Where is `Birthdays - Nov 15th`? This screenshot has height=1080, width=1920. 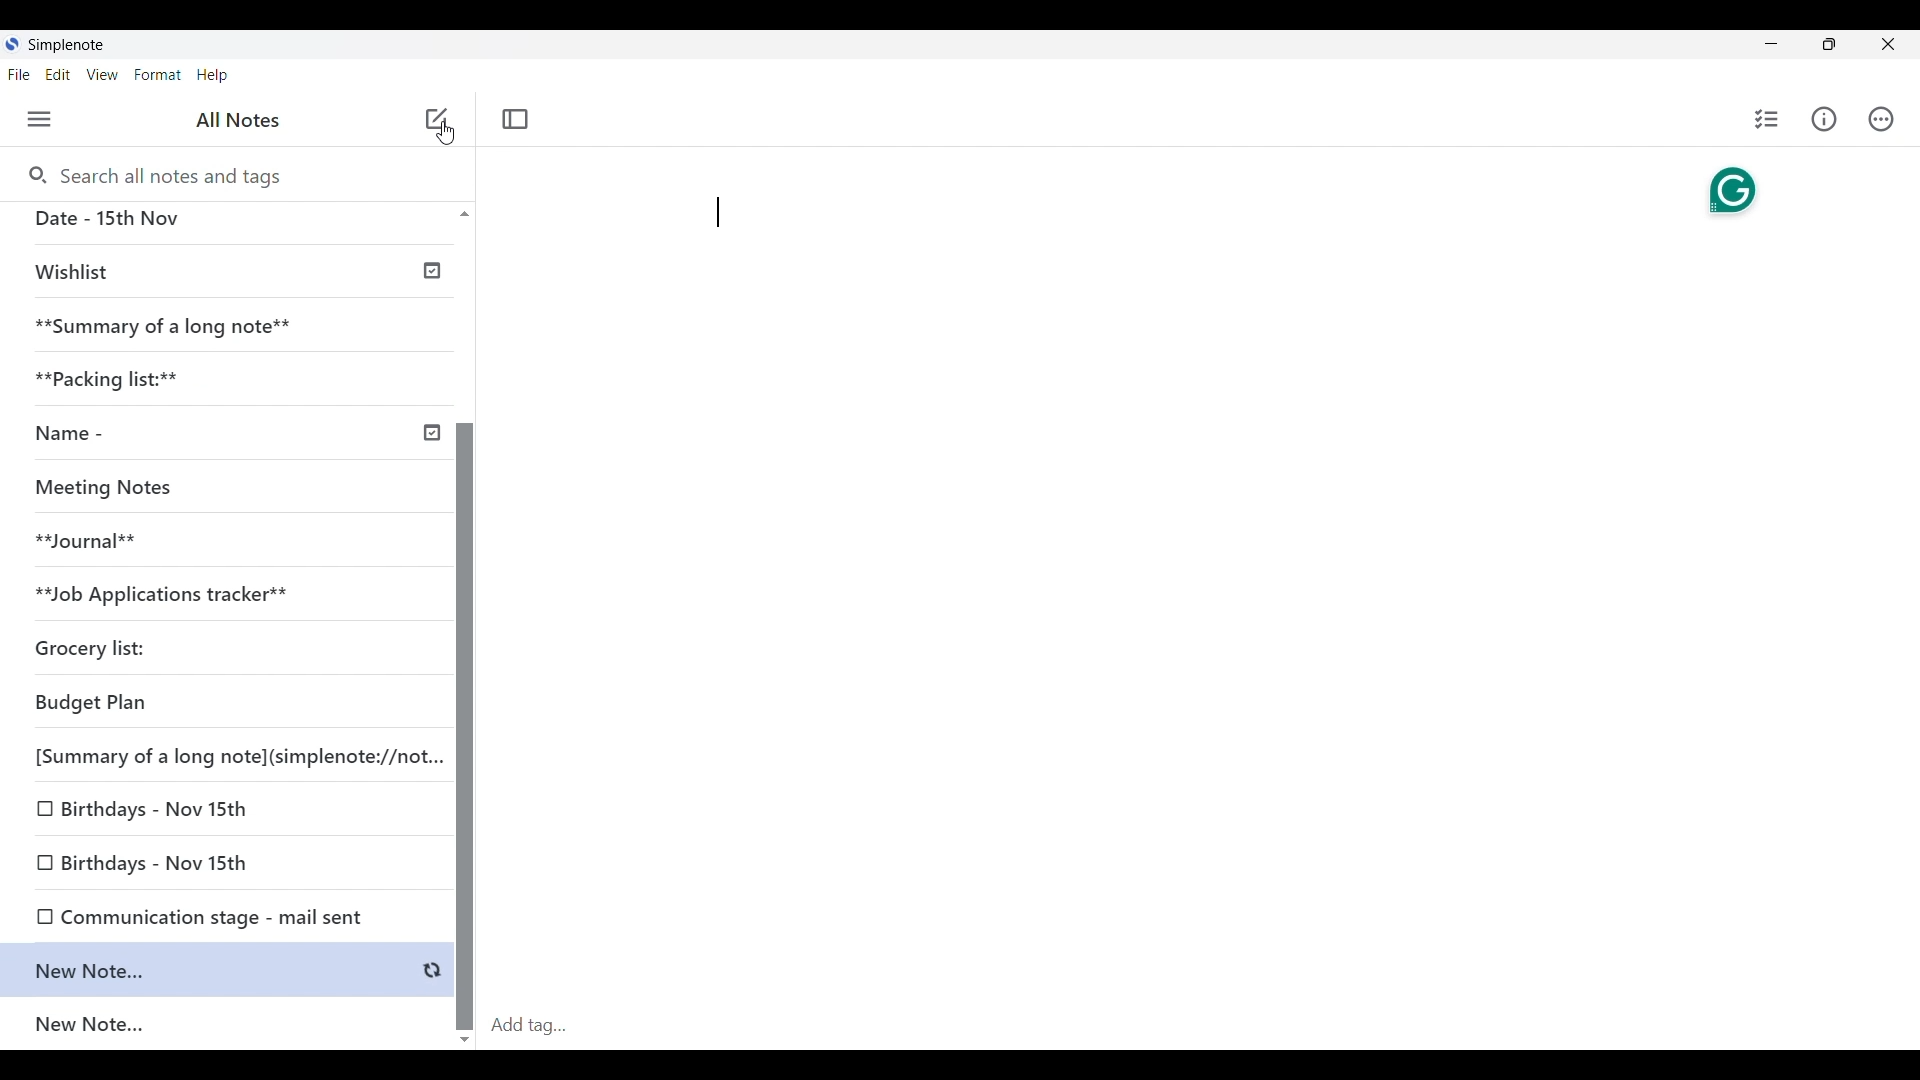
Birthdays - Nov 15th is located at coordinates (223, 859).